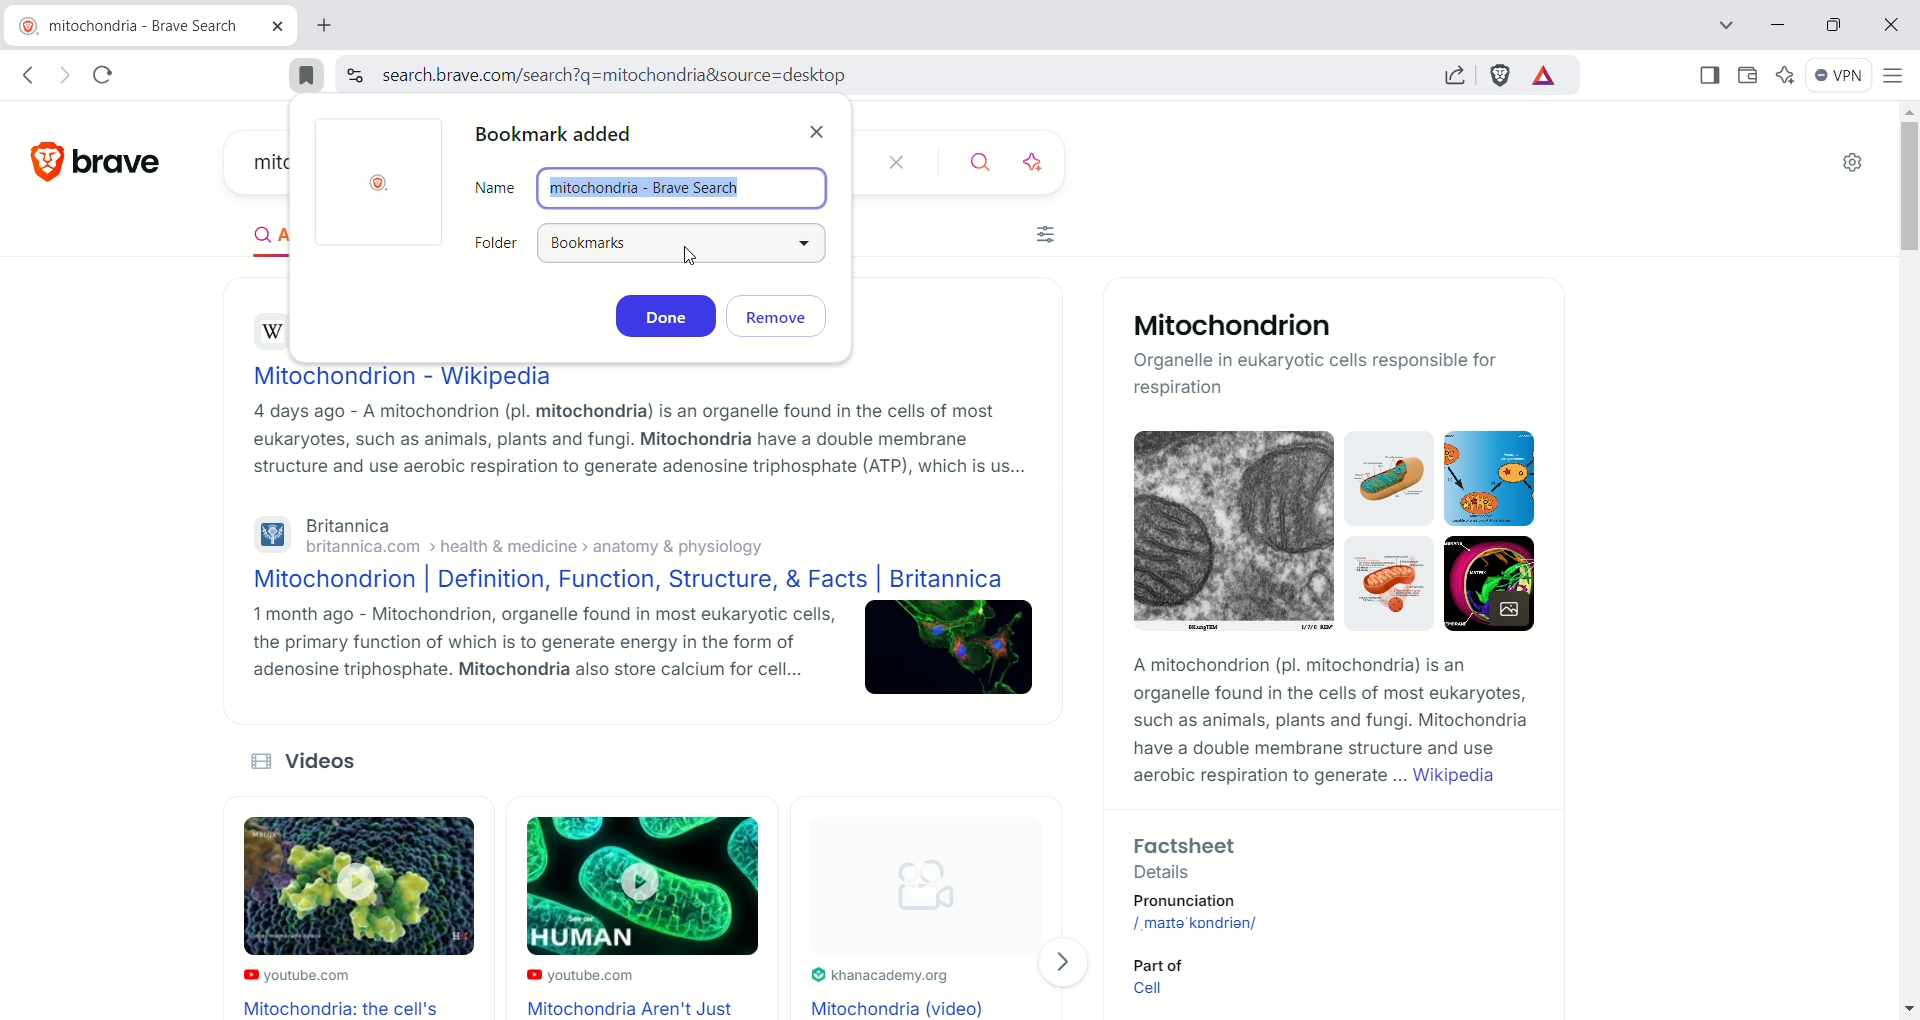 The image size is (1920, 1020). What do you see at coordinates (1461, 76) in the screenshot?
I see `share this page` at bounding box center [1461, 76].